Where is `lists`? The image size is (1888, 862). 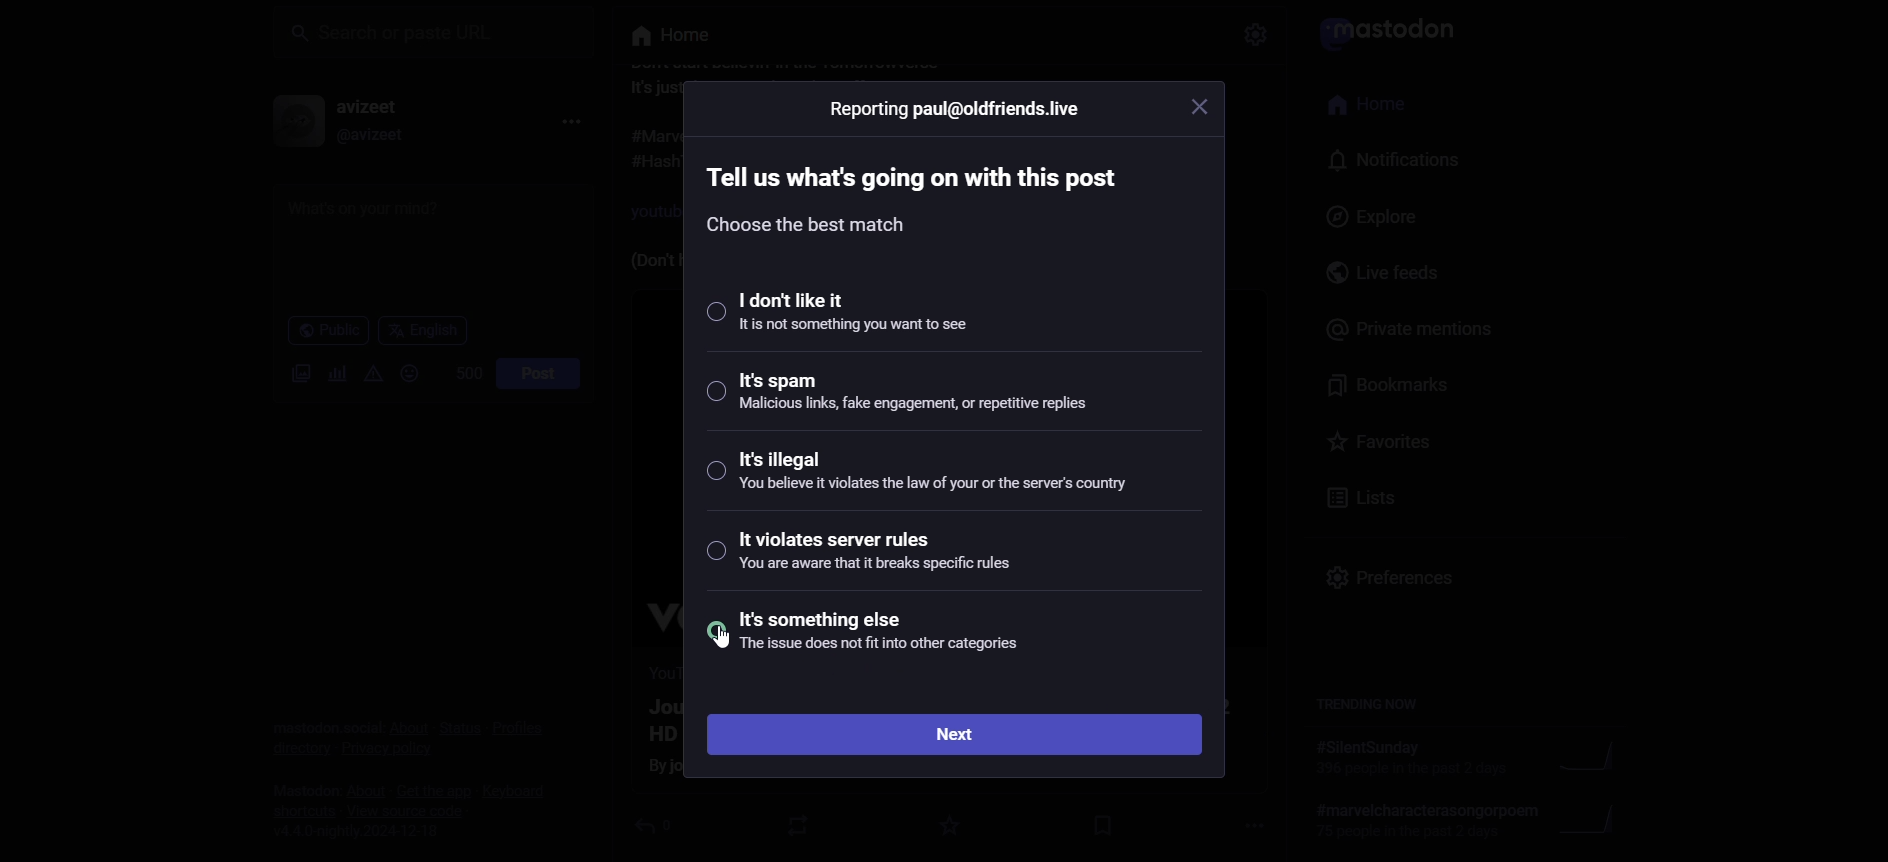 lists is located at coordinates (1356, 499).